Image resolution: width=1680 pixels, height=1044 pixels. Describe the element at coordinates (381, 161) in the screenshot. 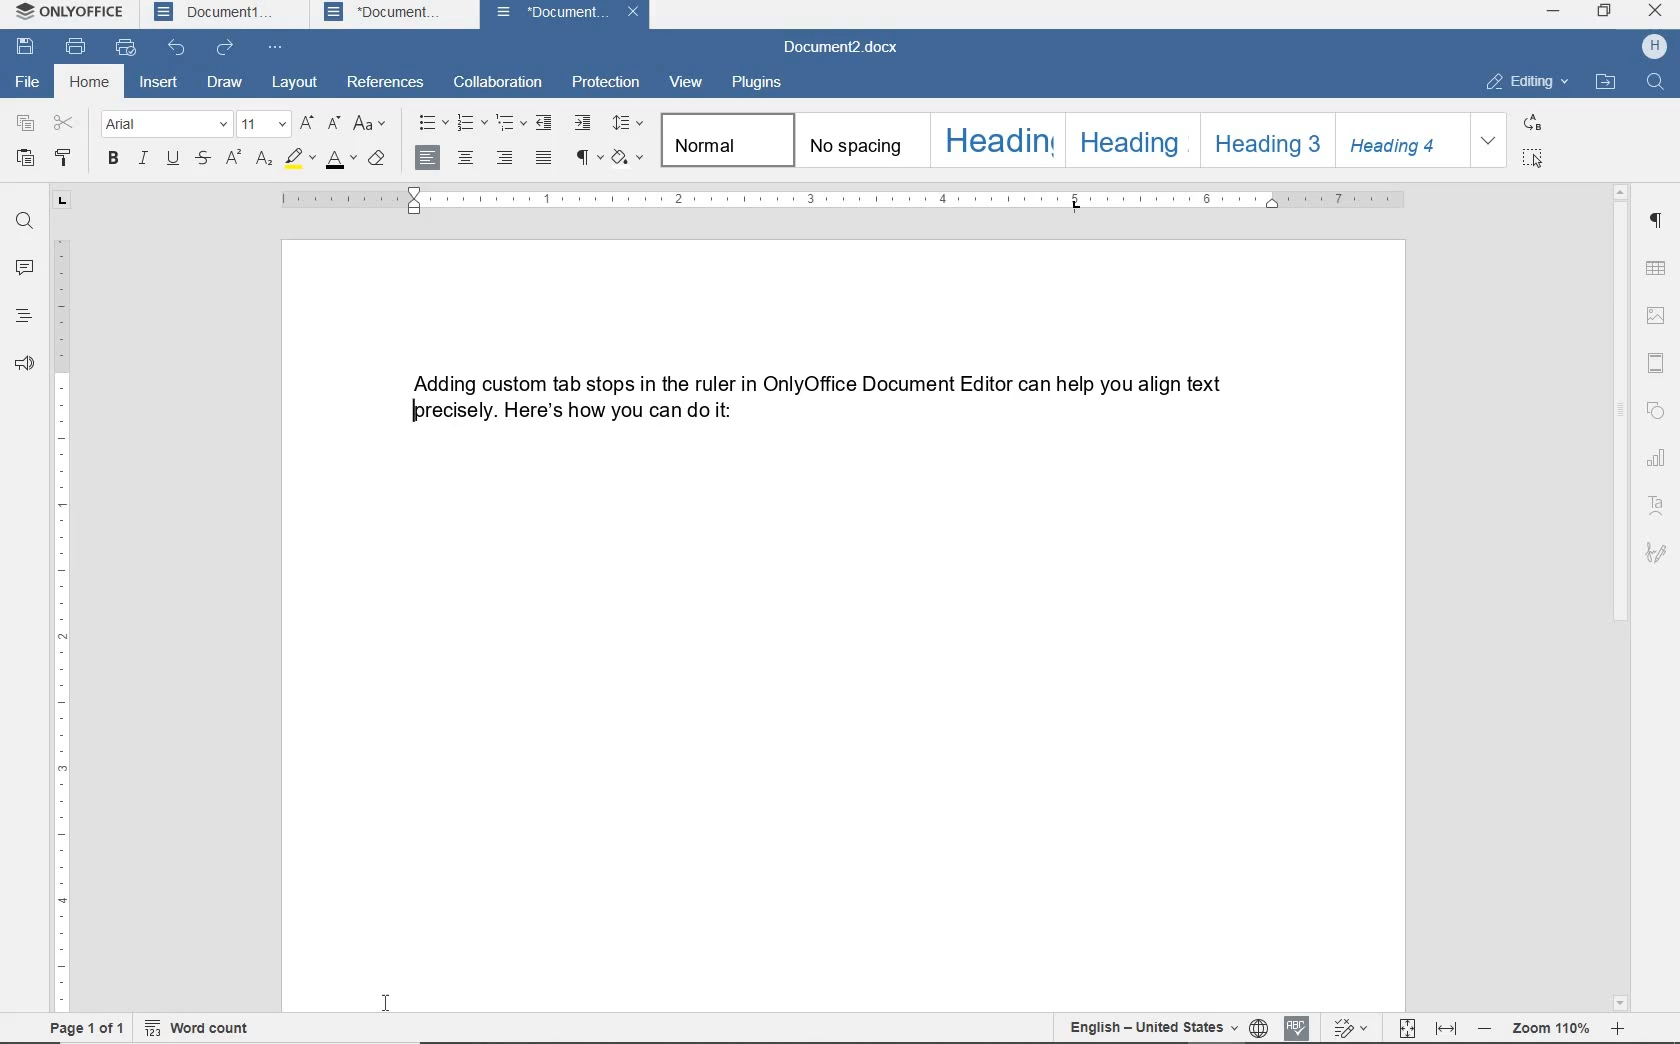

I see `clear style` at that location.